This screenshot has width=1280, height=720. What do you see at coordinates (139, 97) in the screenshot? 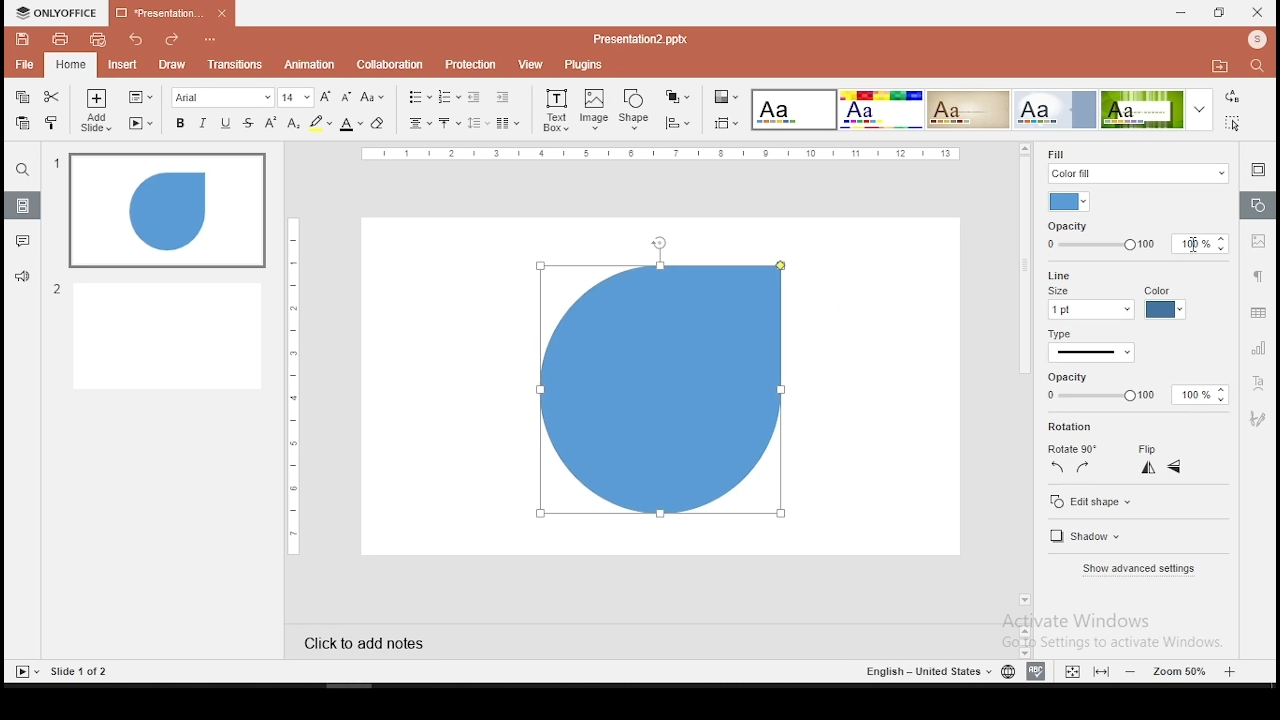
I see `change slide layout` at bounding box center [139, 97].